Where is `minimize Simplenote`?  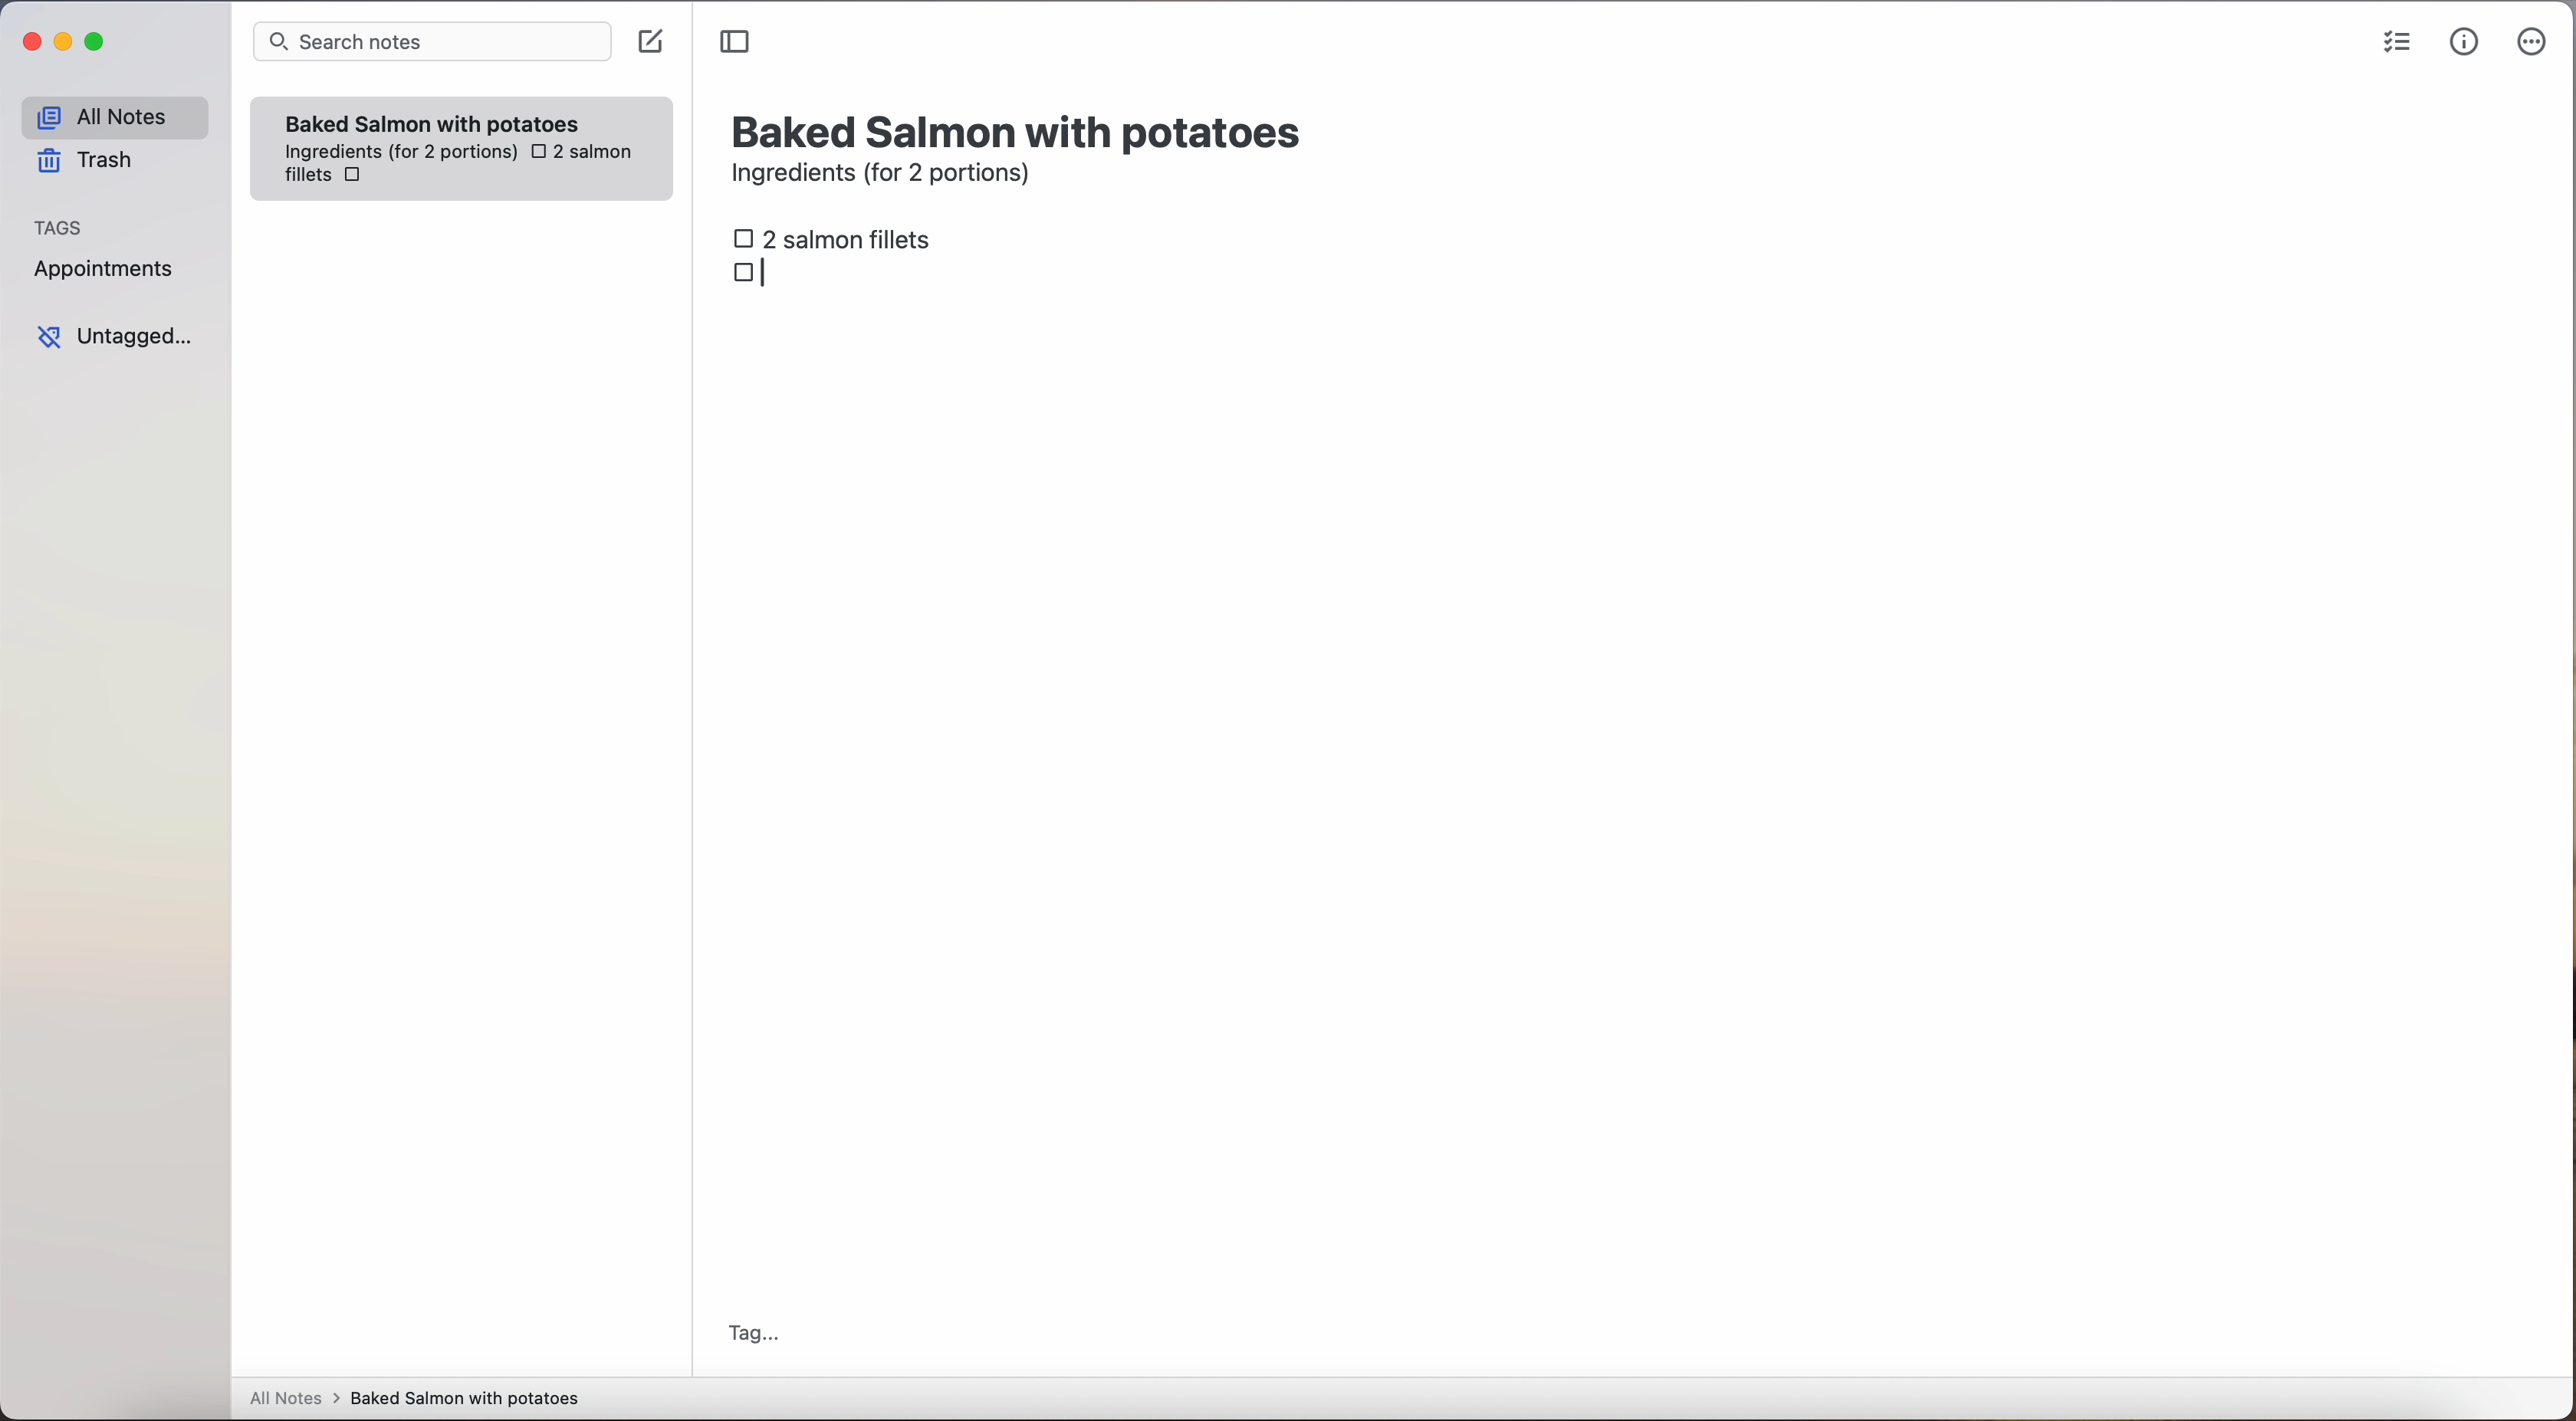
minimize Simplenote is located at coordinates (63, 44).